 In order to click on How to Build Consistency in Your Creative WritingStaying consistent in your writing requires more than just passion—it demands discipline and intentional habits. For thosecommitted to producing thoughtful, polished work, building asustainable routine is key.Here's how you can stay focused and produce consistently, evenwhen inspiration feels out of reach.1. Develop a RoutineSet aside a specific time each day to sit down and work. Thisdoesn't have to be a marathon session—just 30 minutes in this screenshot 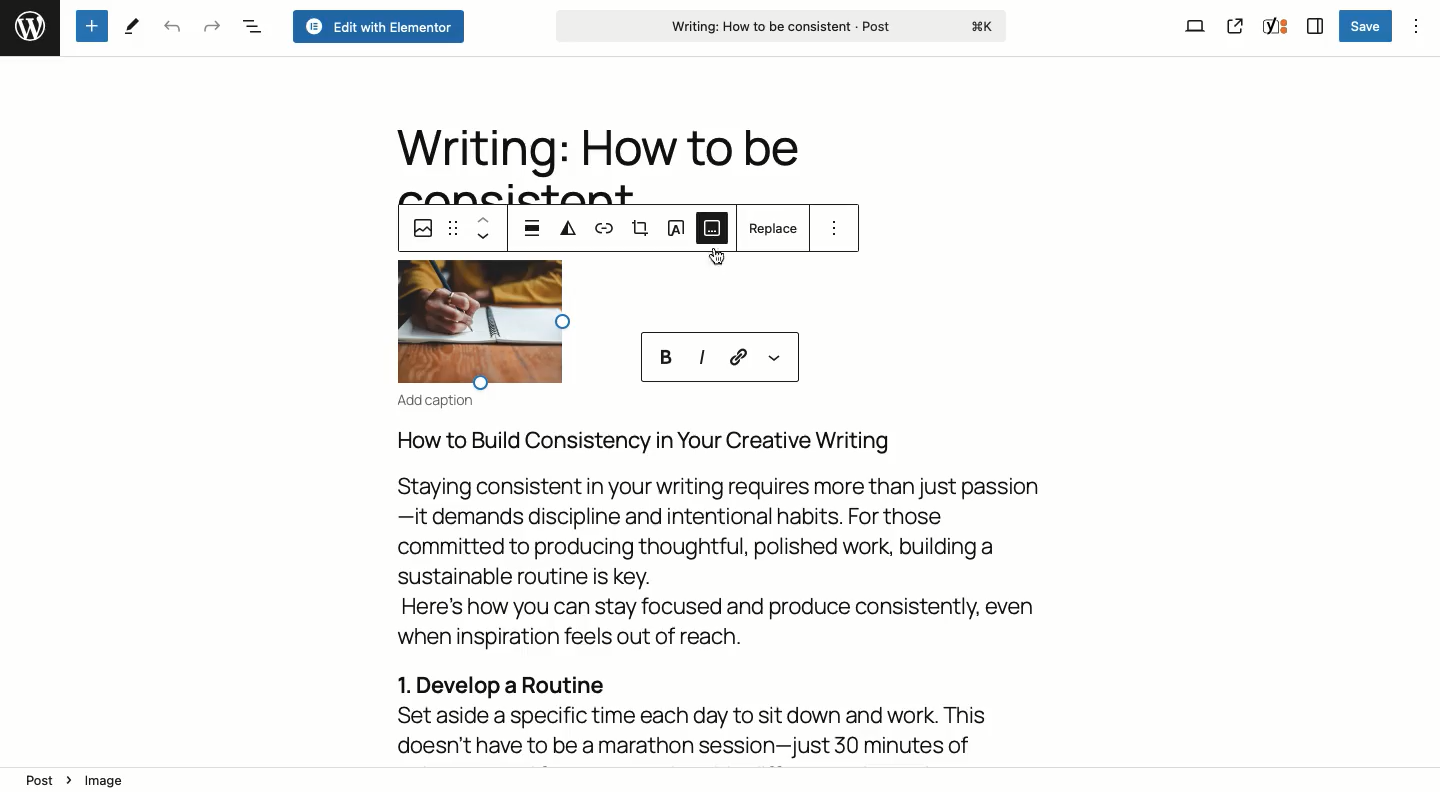, I will do `click(726, 594)`.